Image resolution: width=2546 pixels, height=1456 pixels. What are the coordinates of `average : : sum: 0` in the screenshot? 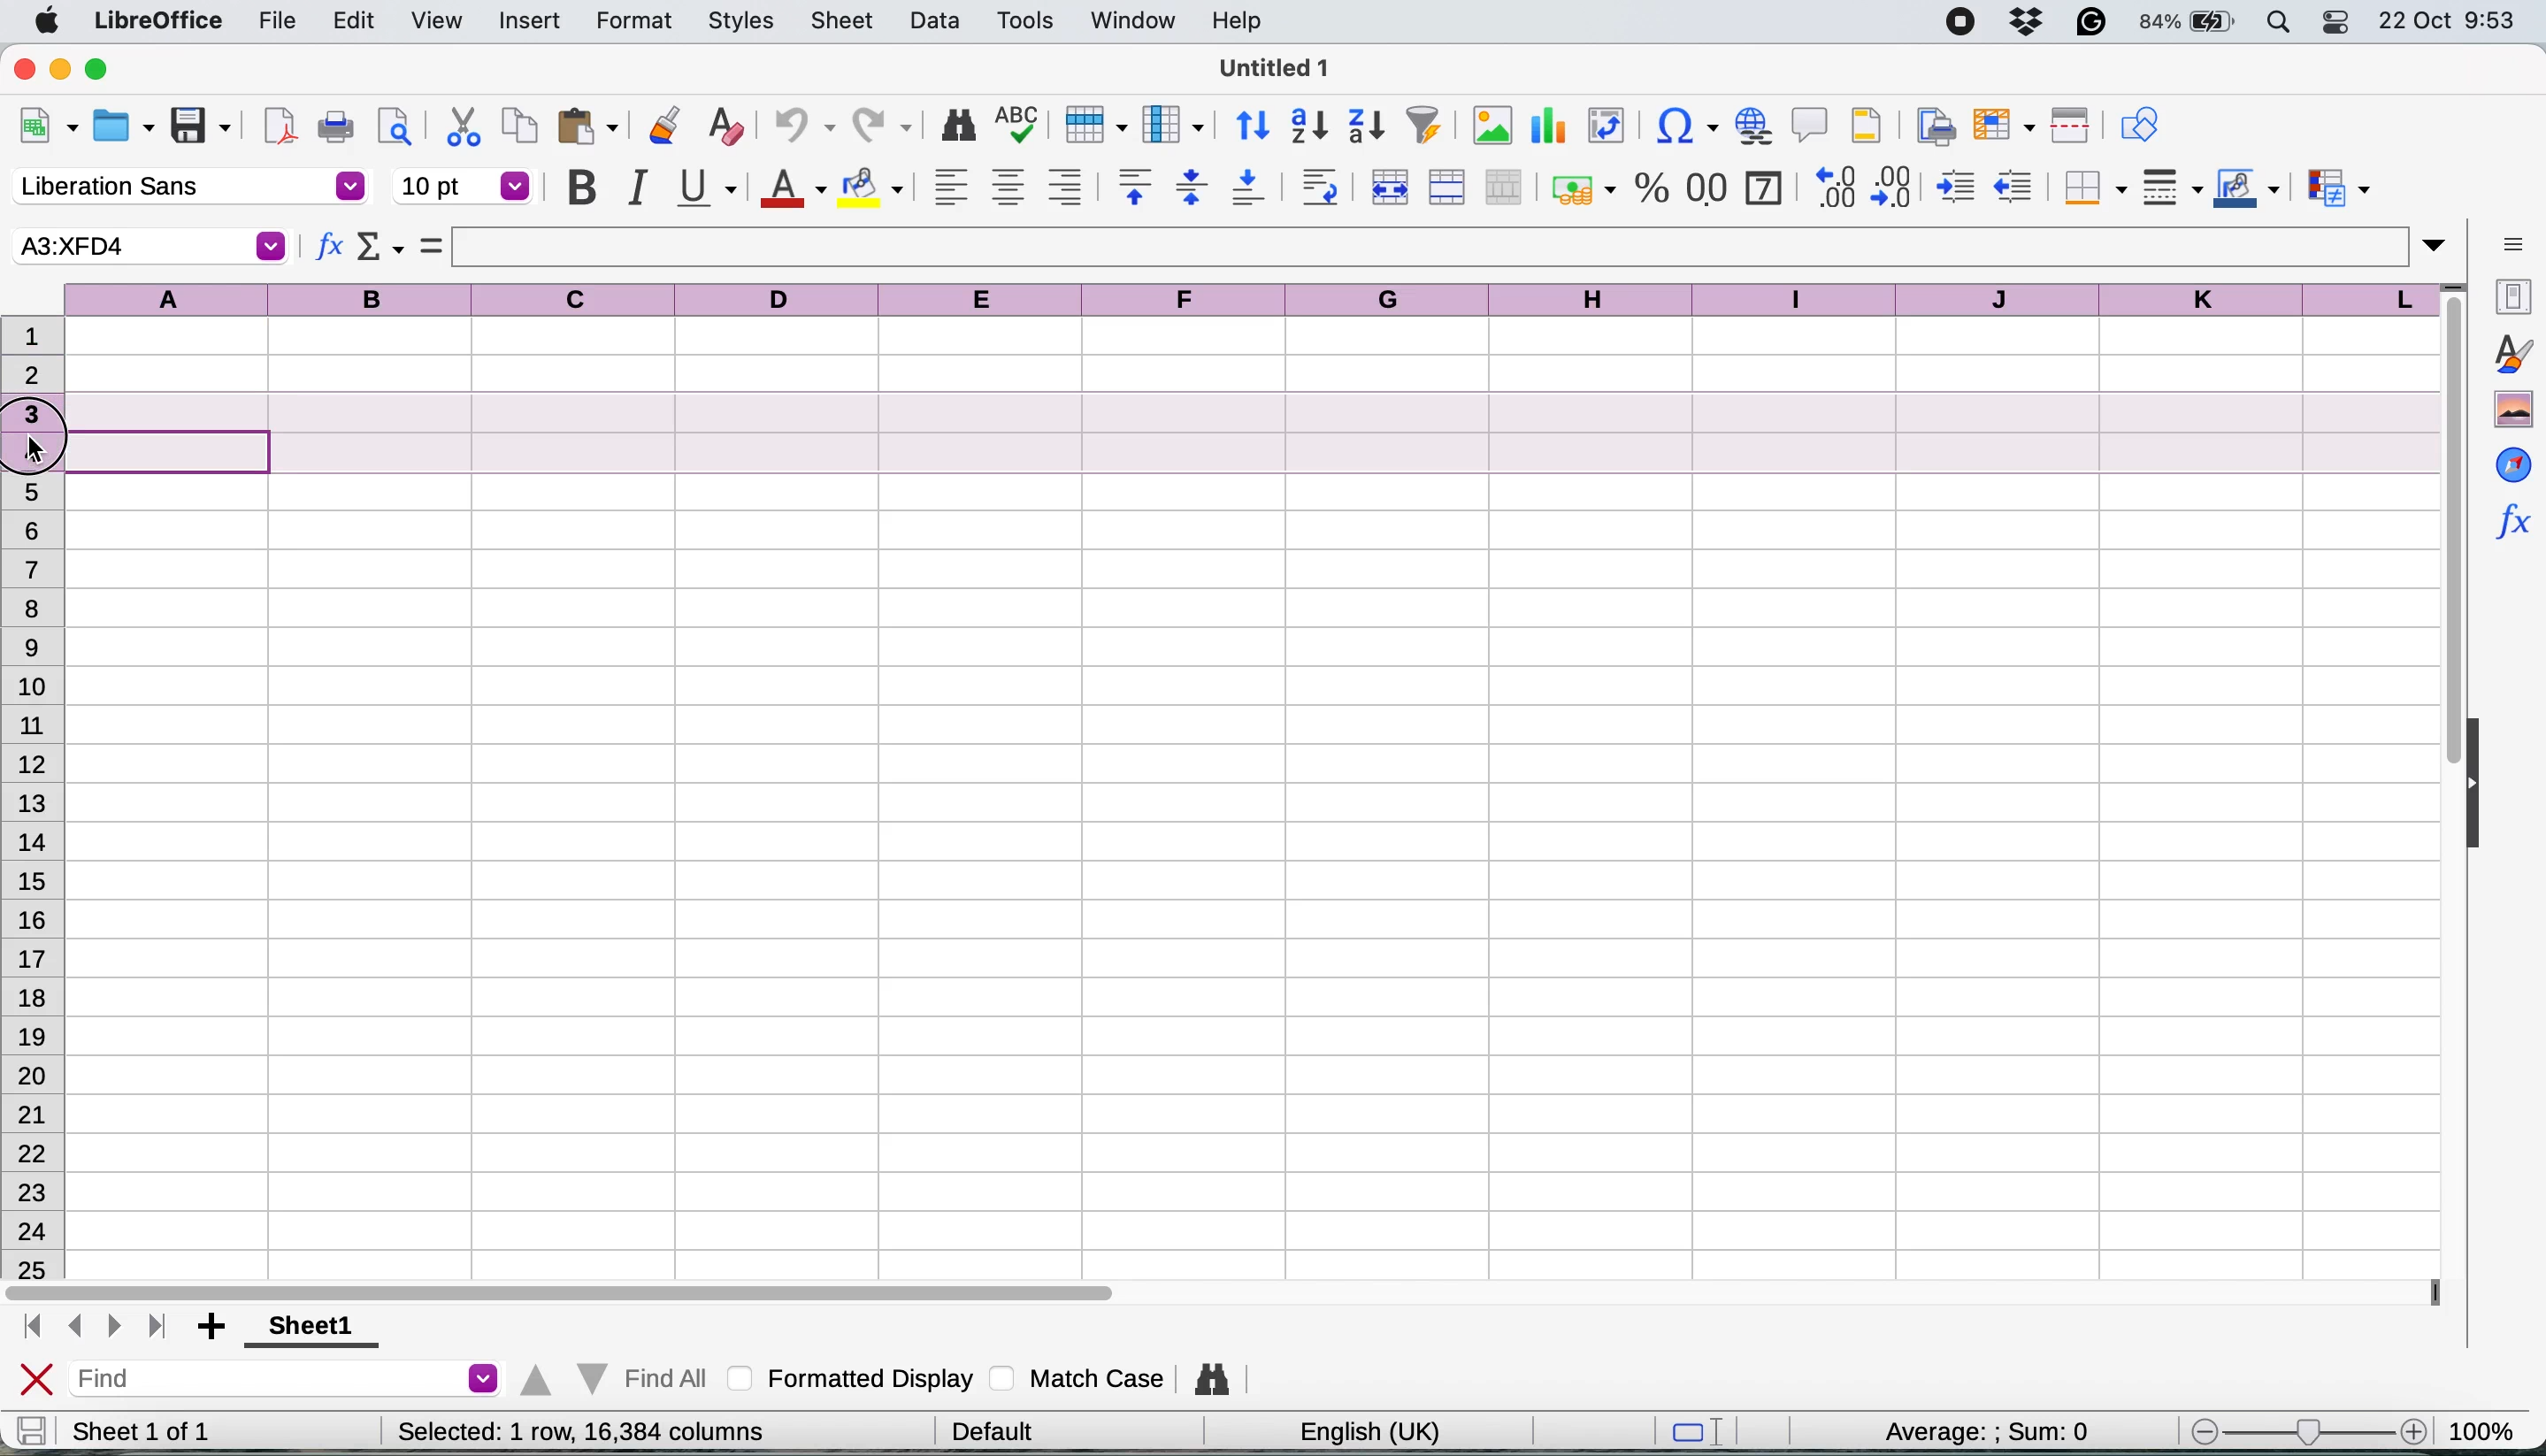 It's located at (1961, 1428).